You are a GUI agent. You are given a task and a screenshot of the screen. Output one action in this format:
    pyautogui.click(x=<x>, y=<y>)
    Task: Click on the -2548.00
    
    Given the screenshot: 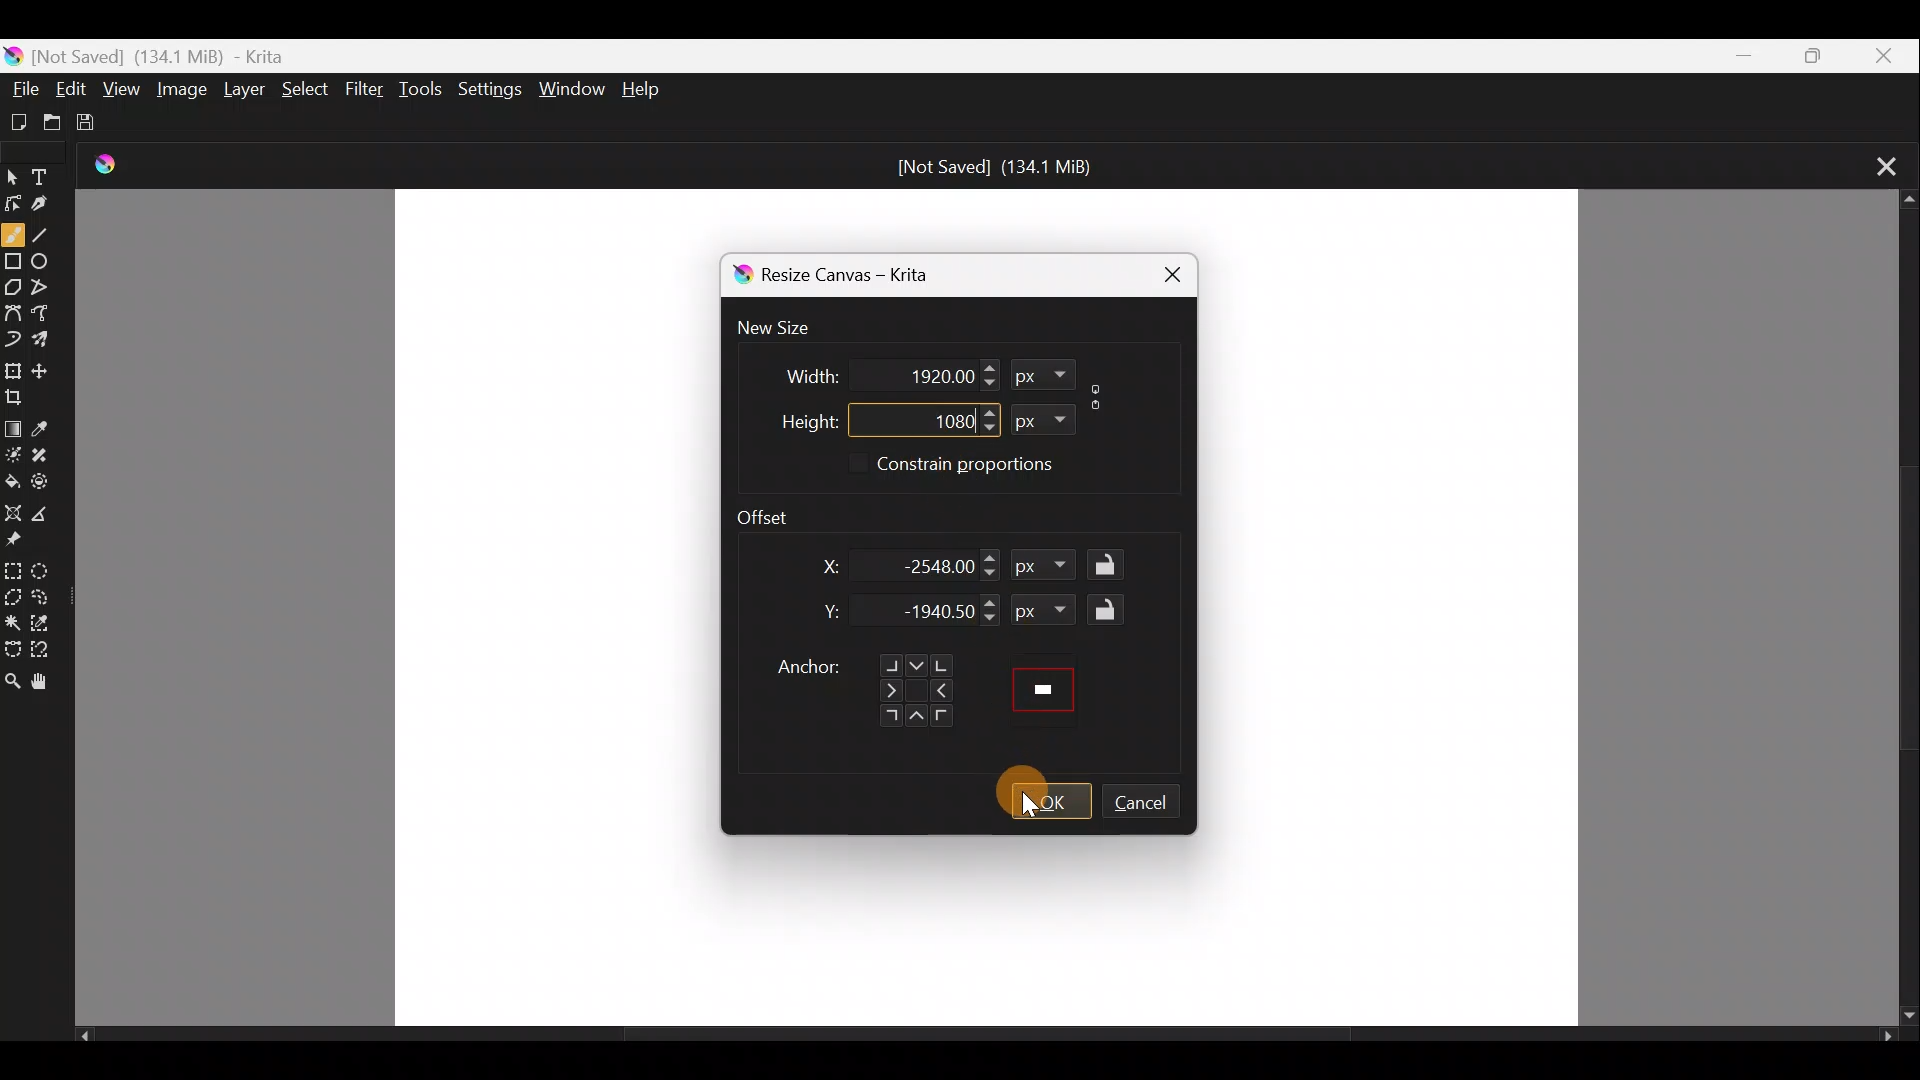 What is the action you would take?
    pyautogui.click(x=936, y=565)
    